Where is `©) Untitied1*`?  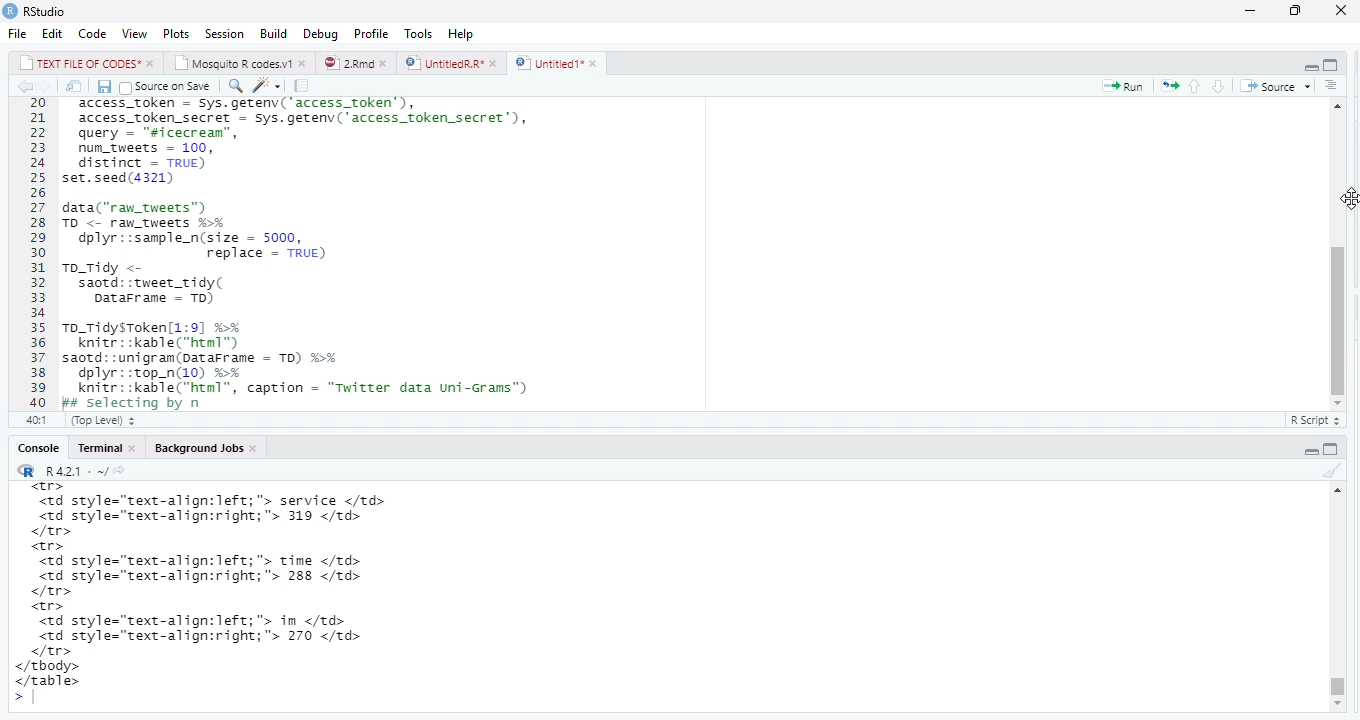 ©) Untitied1* is located at coordinates (563, 64).